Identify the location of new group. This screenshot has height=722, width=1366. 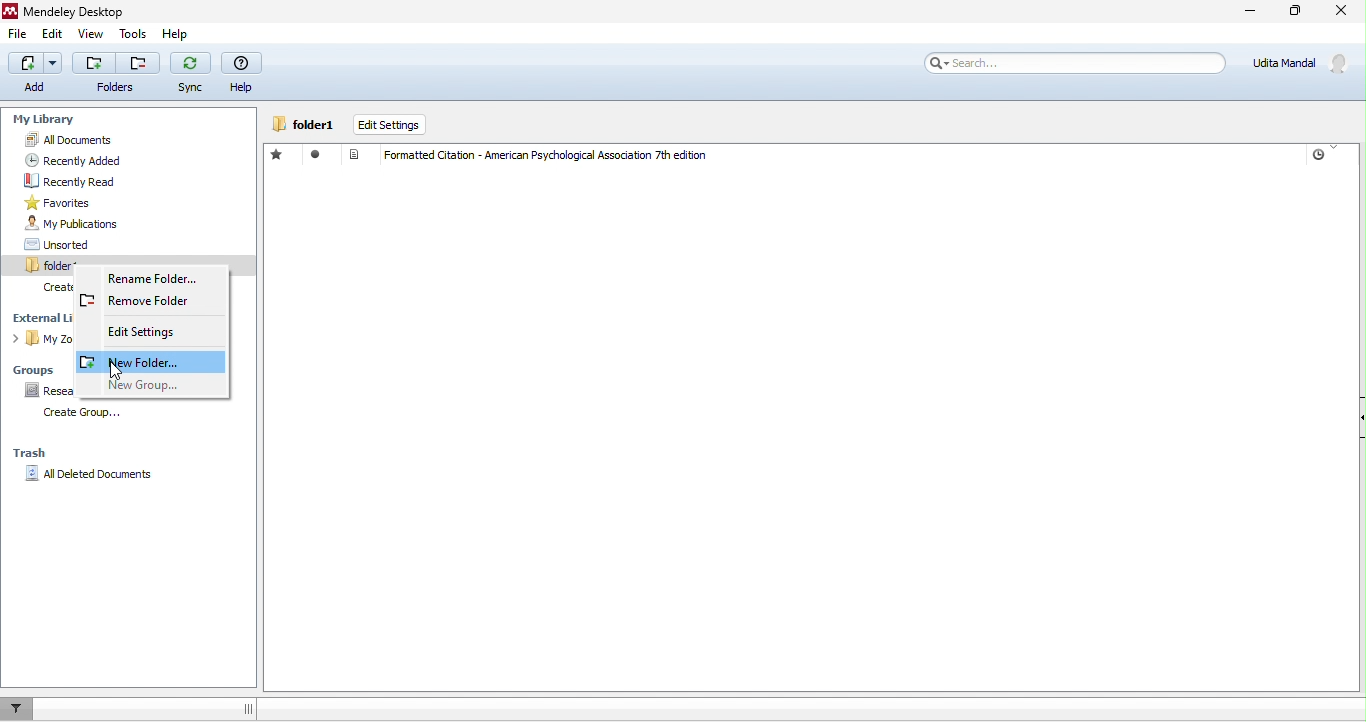
(153, 388).